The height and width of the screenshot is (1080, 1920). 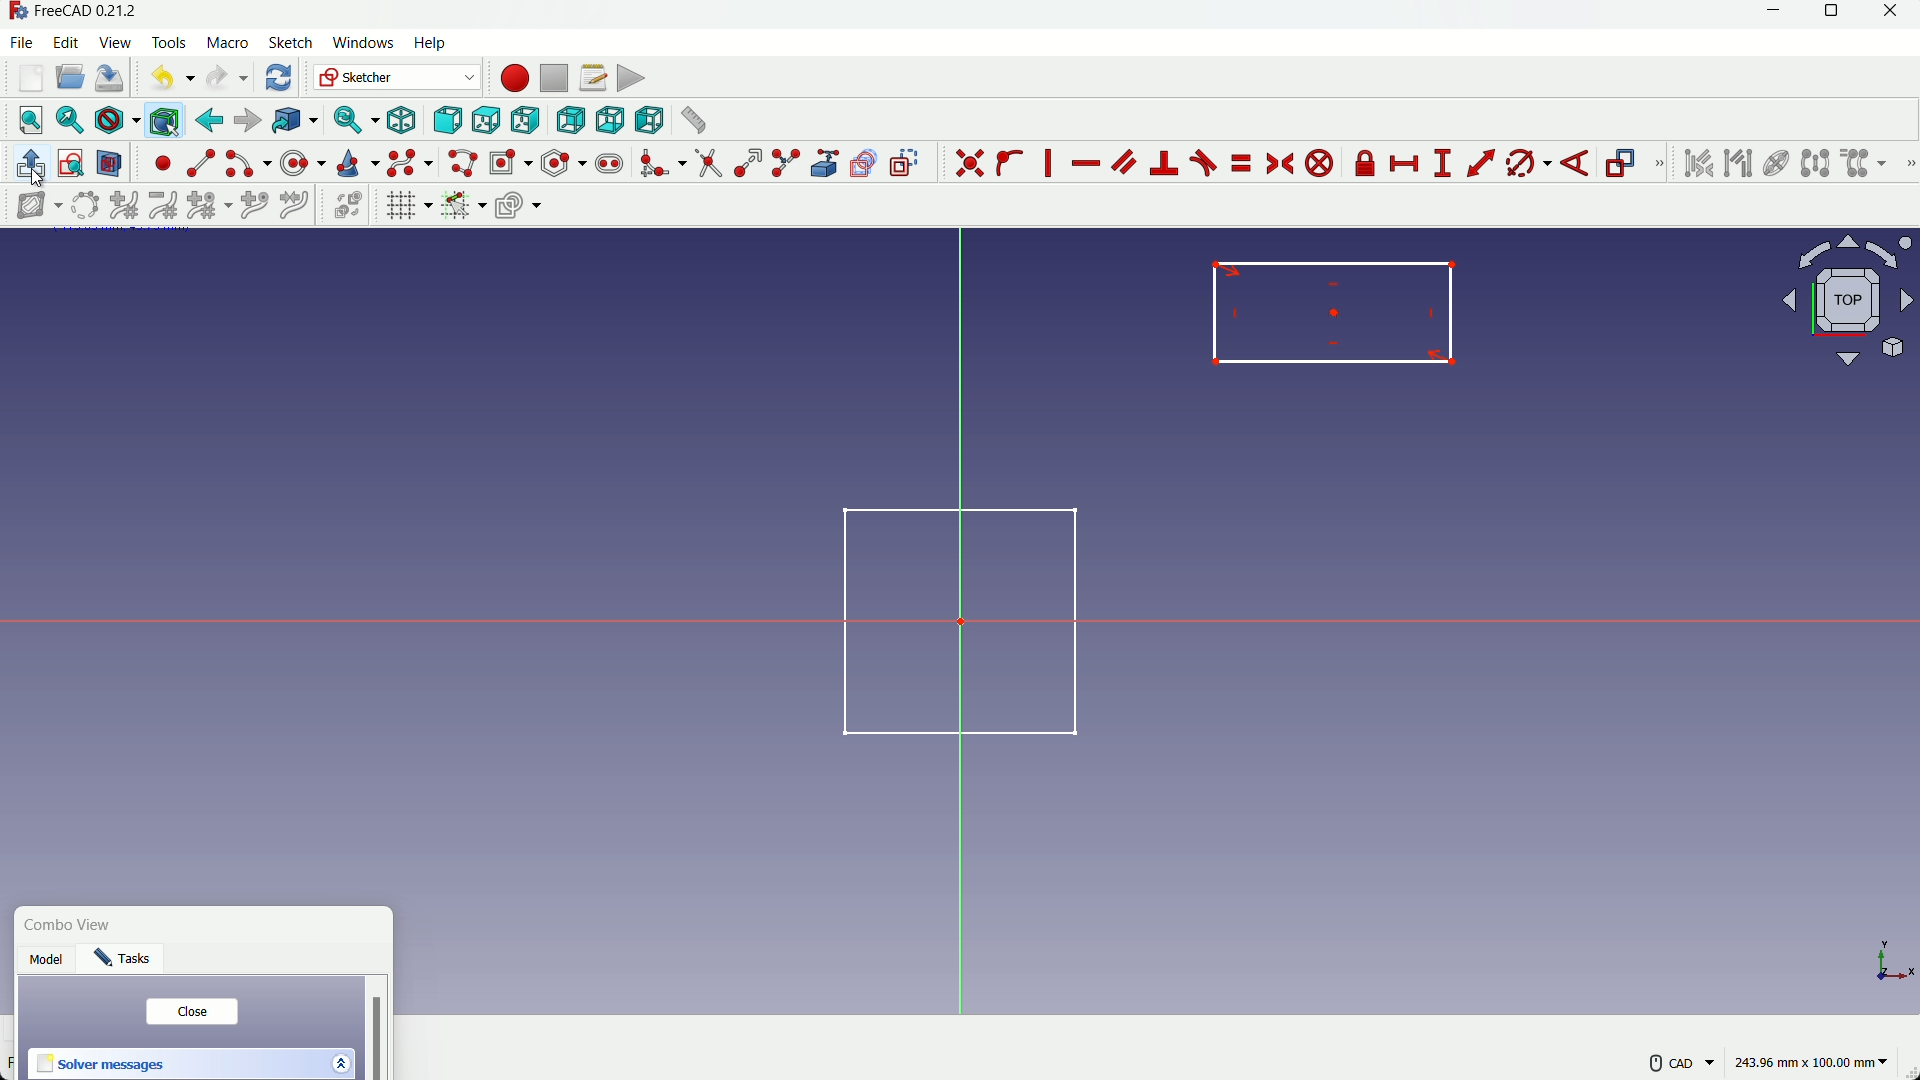 What do you see at coordinates (863, 164) in the screenshot?
I see `create carbon copy` at bounding box center [863, 164].